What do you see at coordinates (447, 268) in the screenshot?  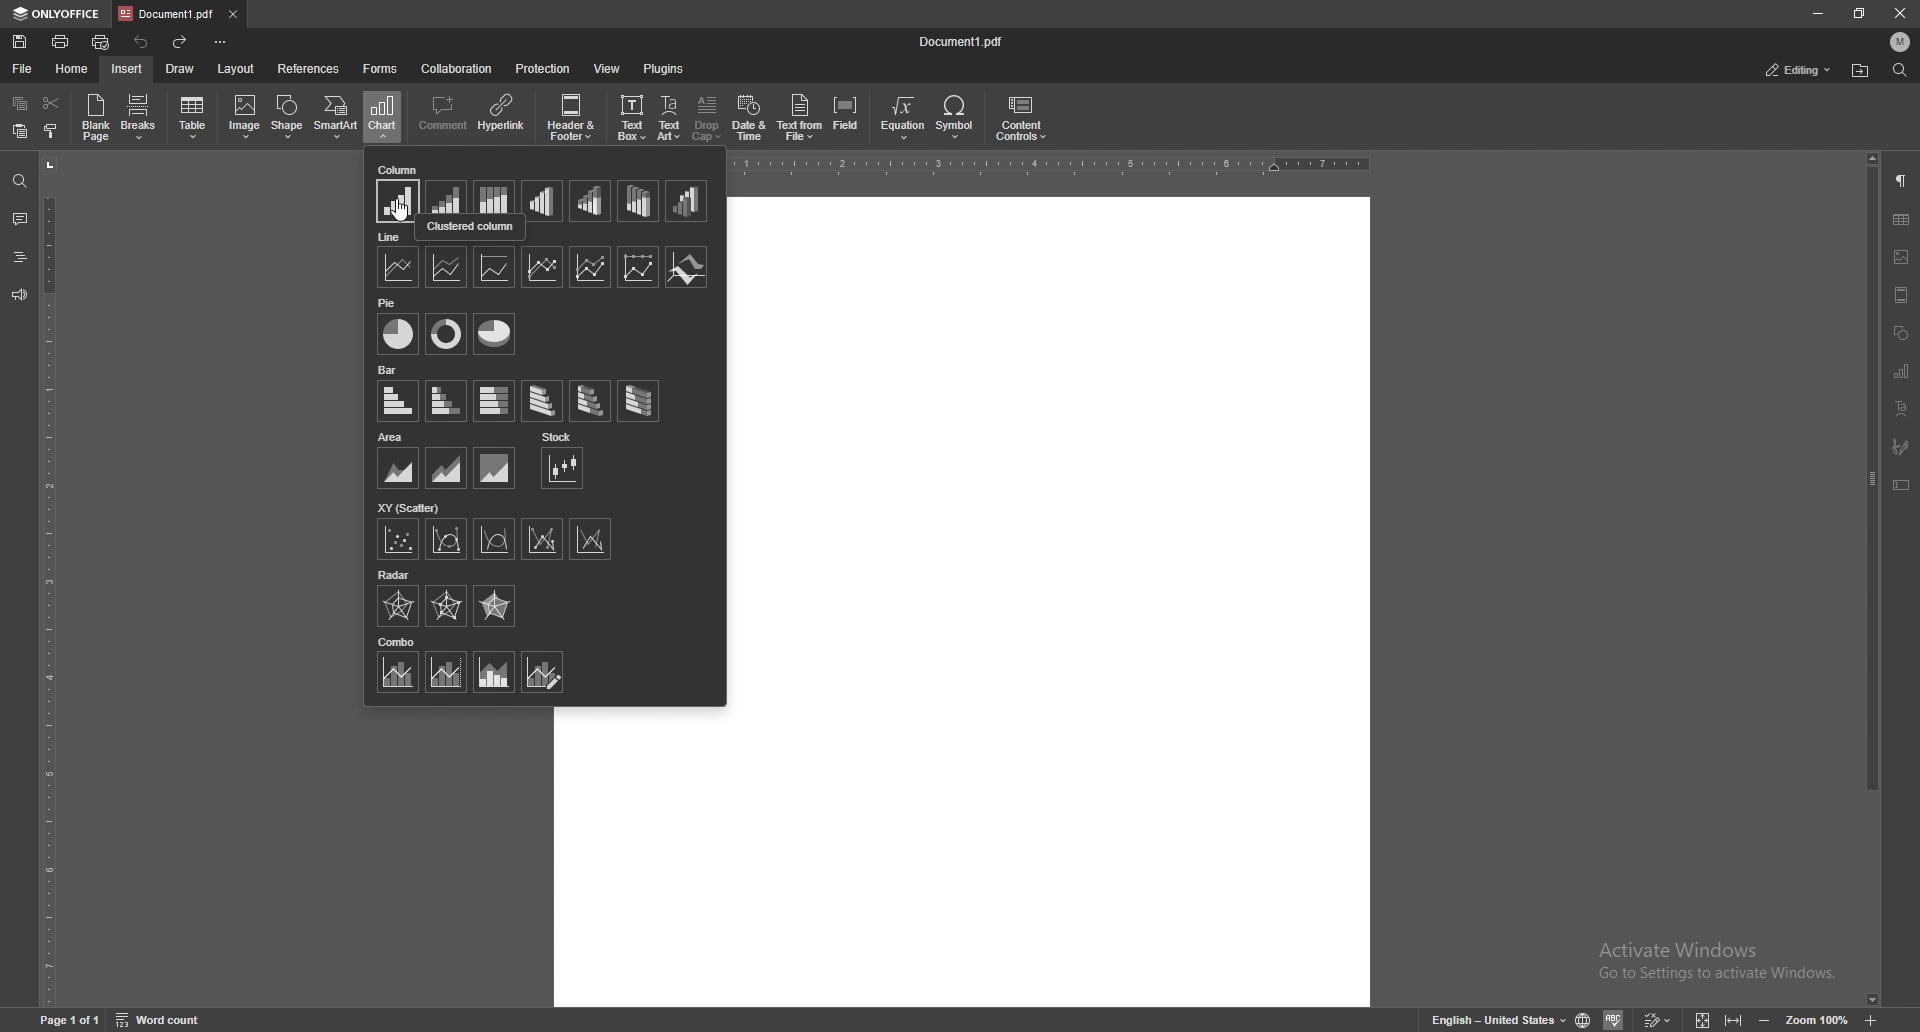 I see `stacked line` at bounding box center [447, 268].